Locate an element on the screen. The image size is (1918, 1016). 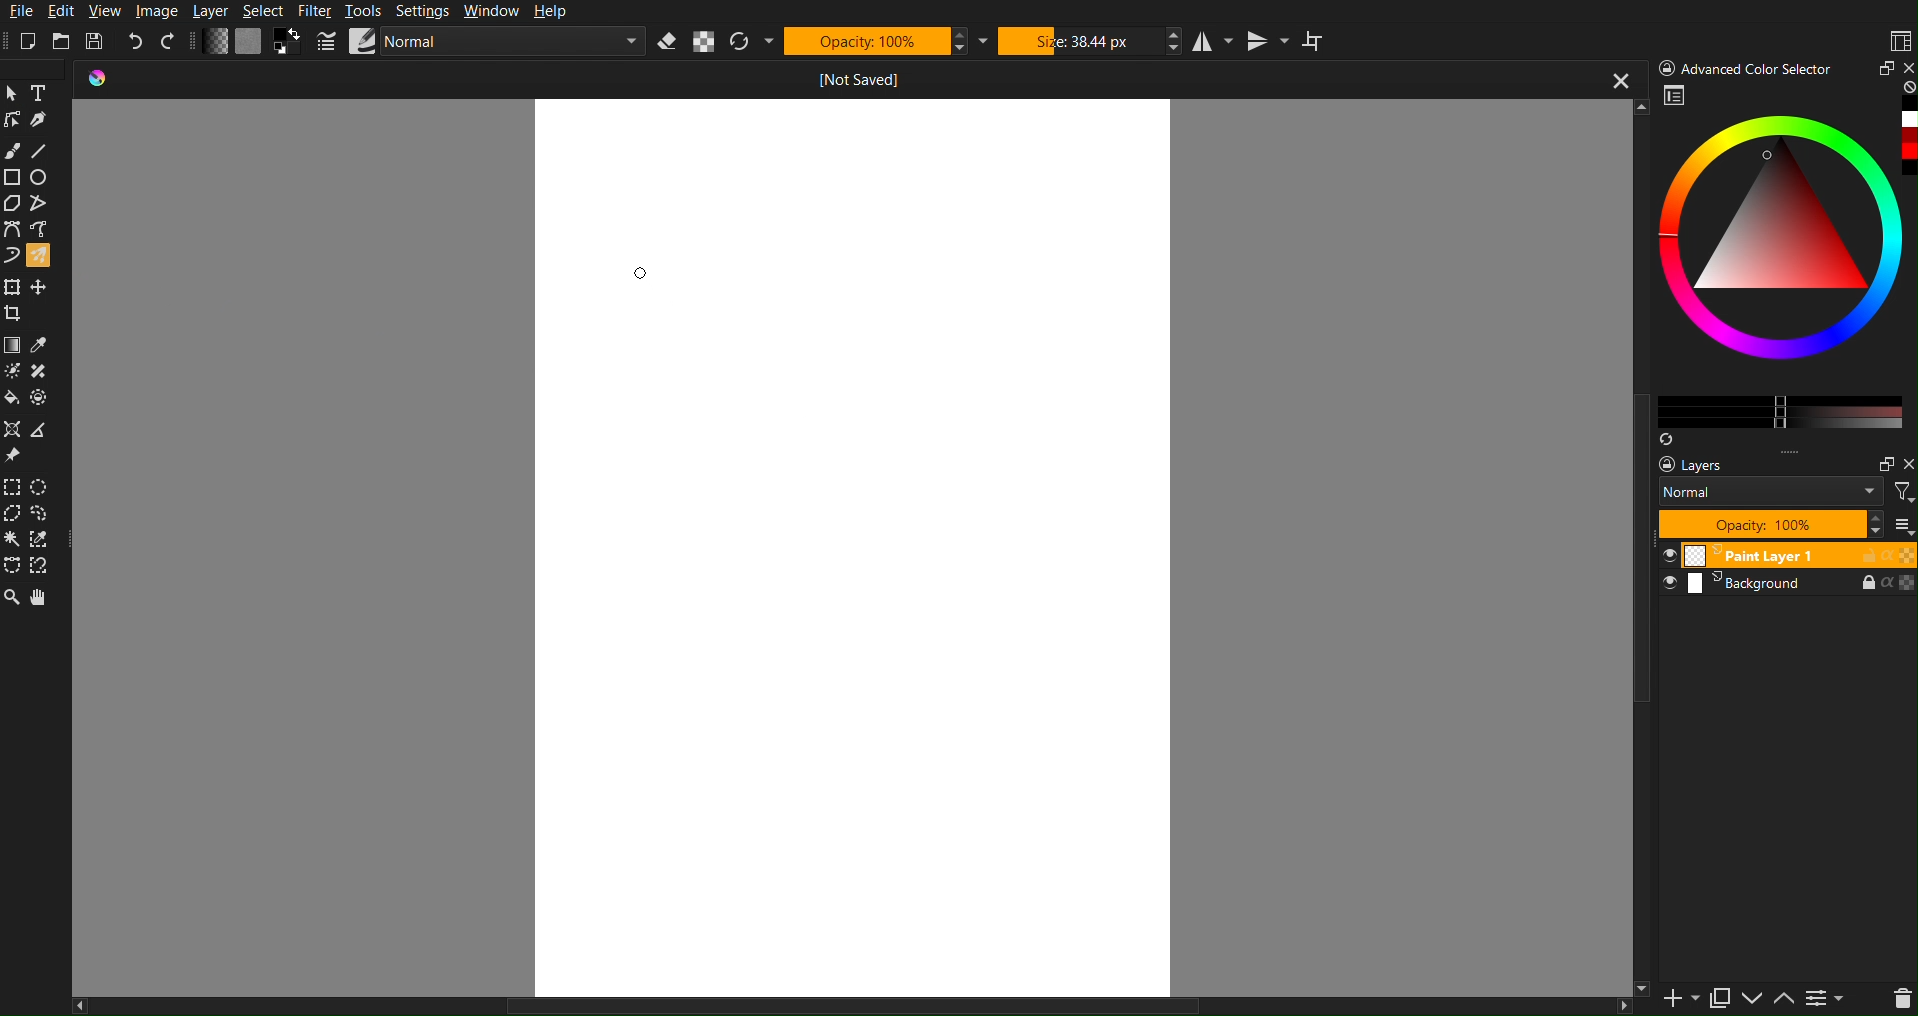
Free hand path tool is located at coordinates (39, 228).